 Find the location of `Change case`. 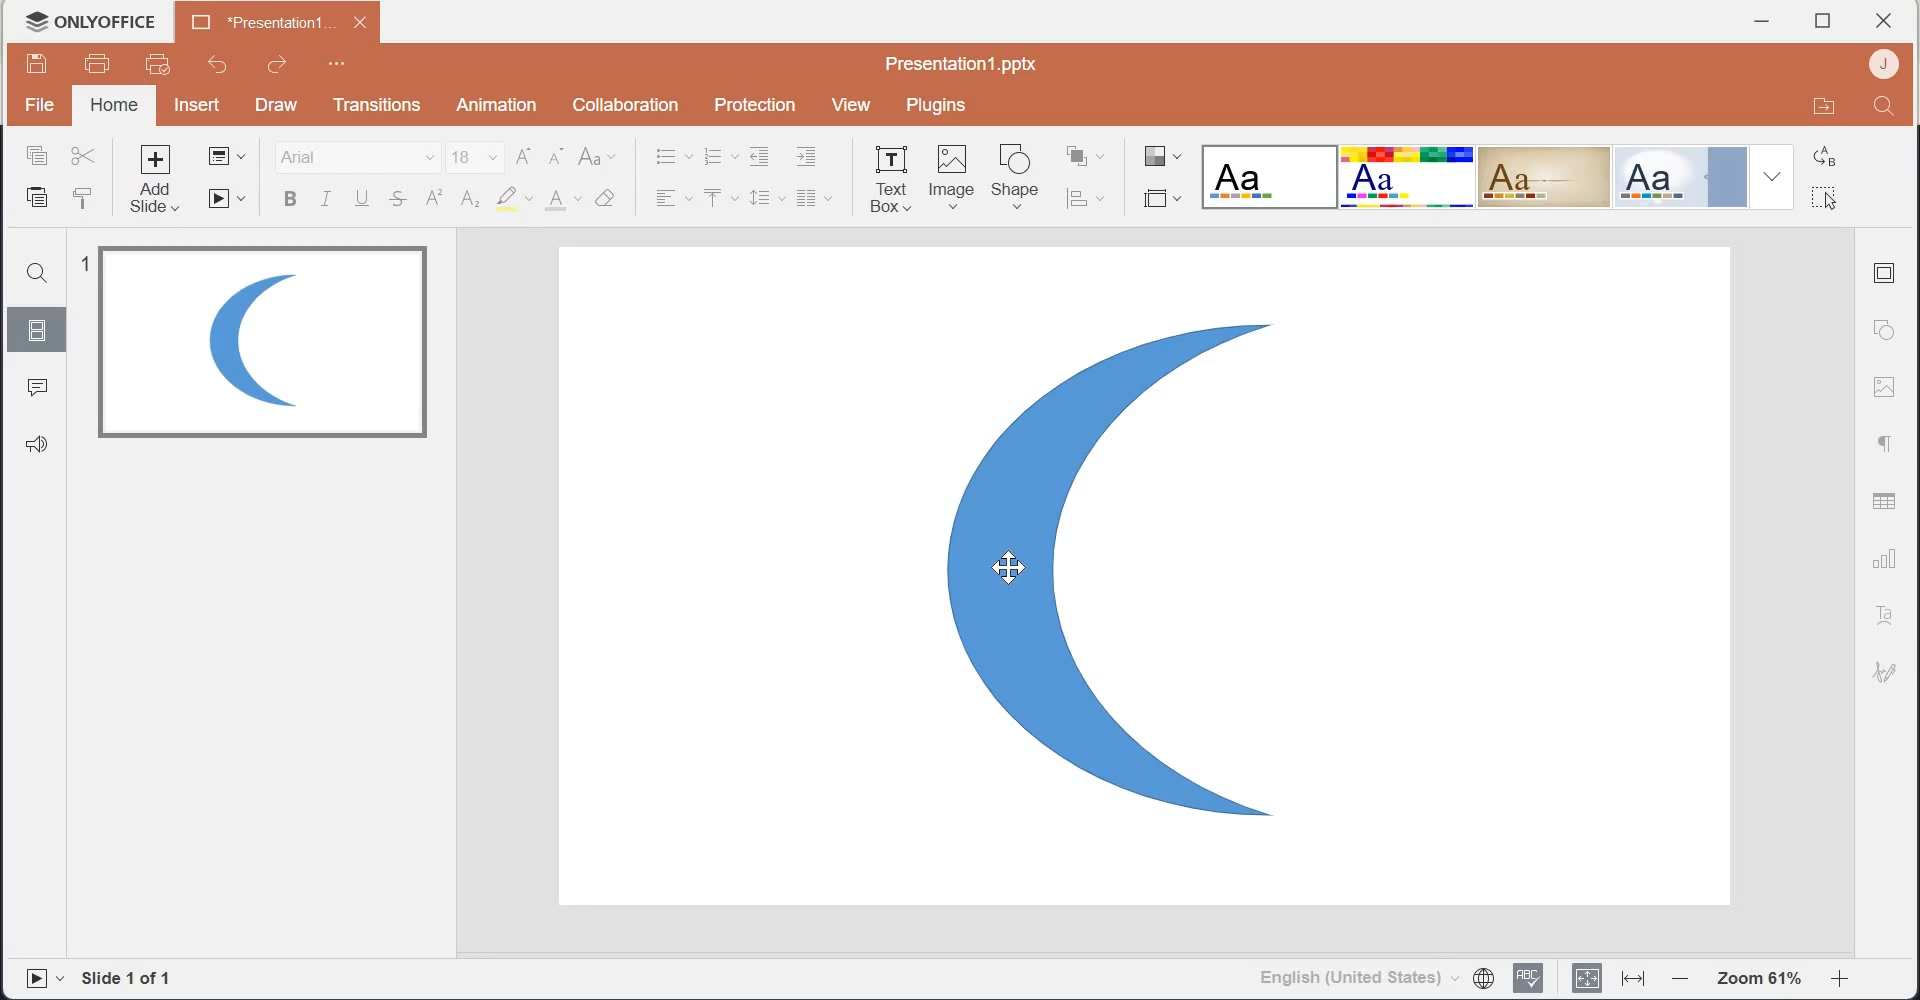

Change case is located at coordinates (597, 157).